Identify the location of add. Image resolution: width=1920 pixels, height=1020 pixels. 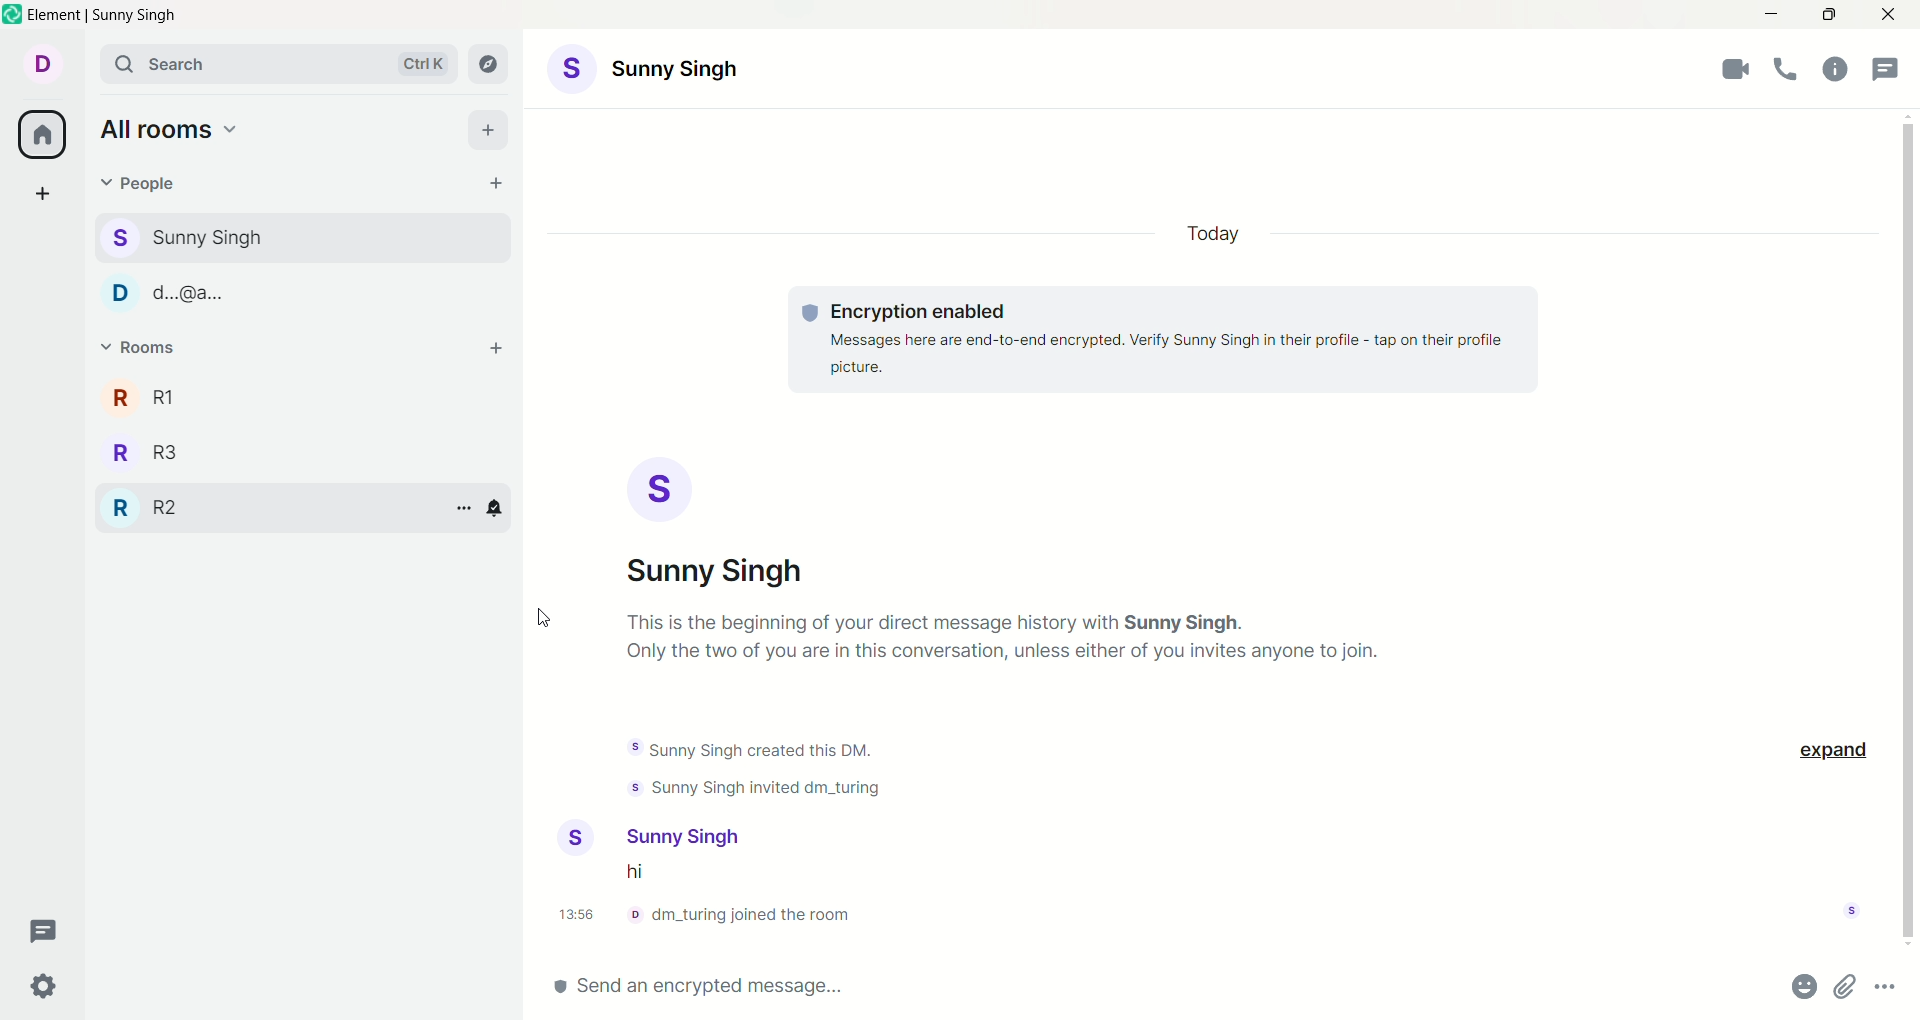
(501, 348).